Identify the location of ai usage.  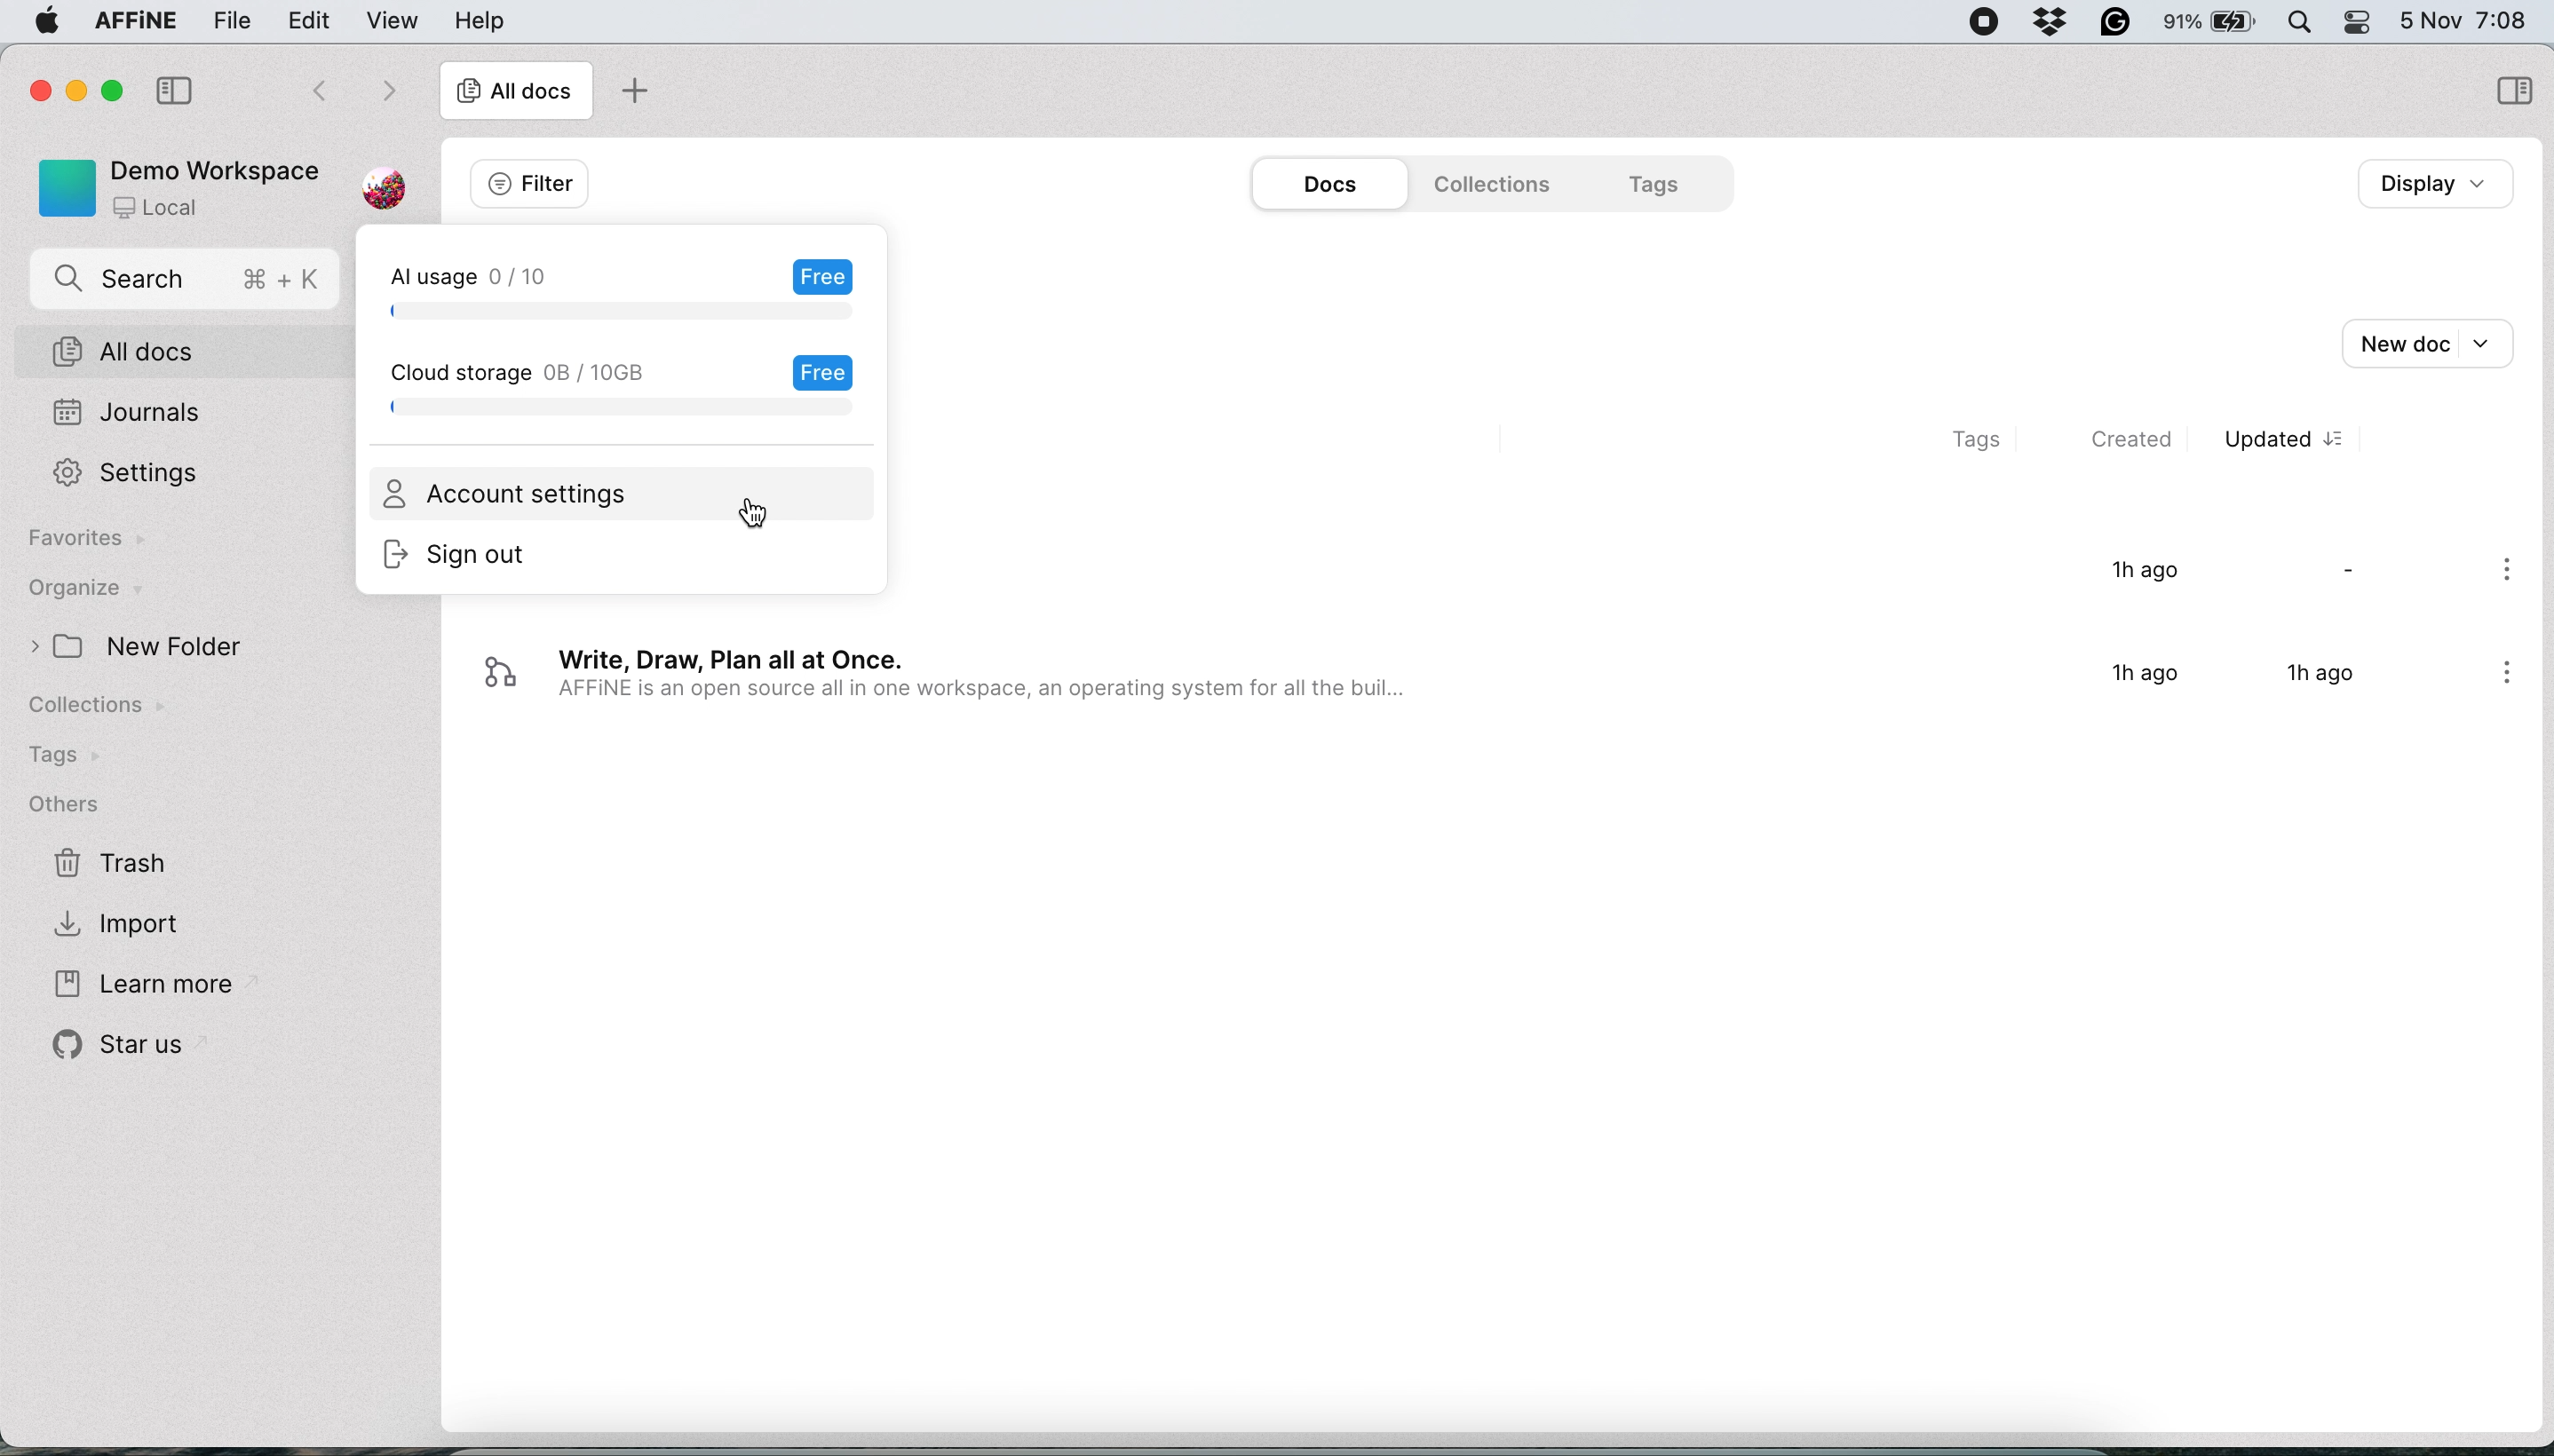
(621, 286).